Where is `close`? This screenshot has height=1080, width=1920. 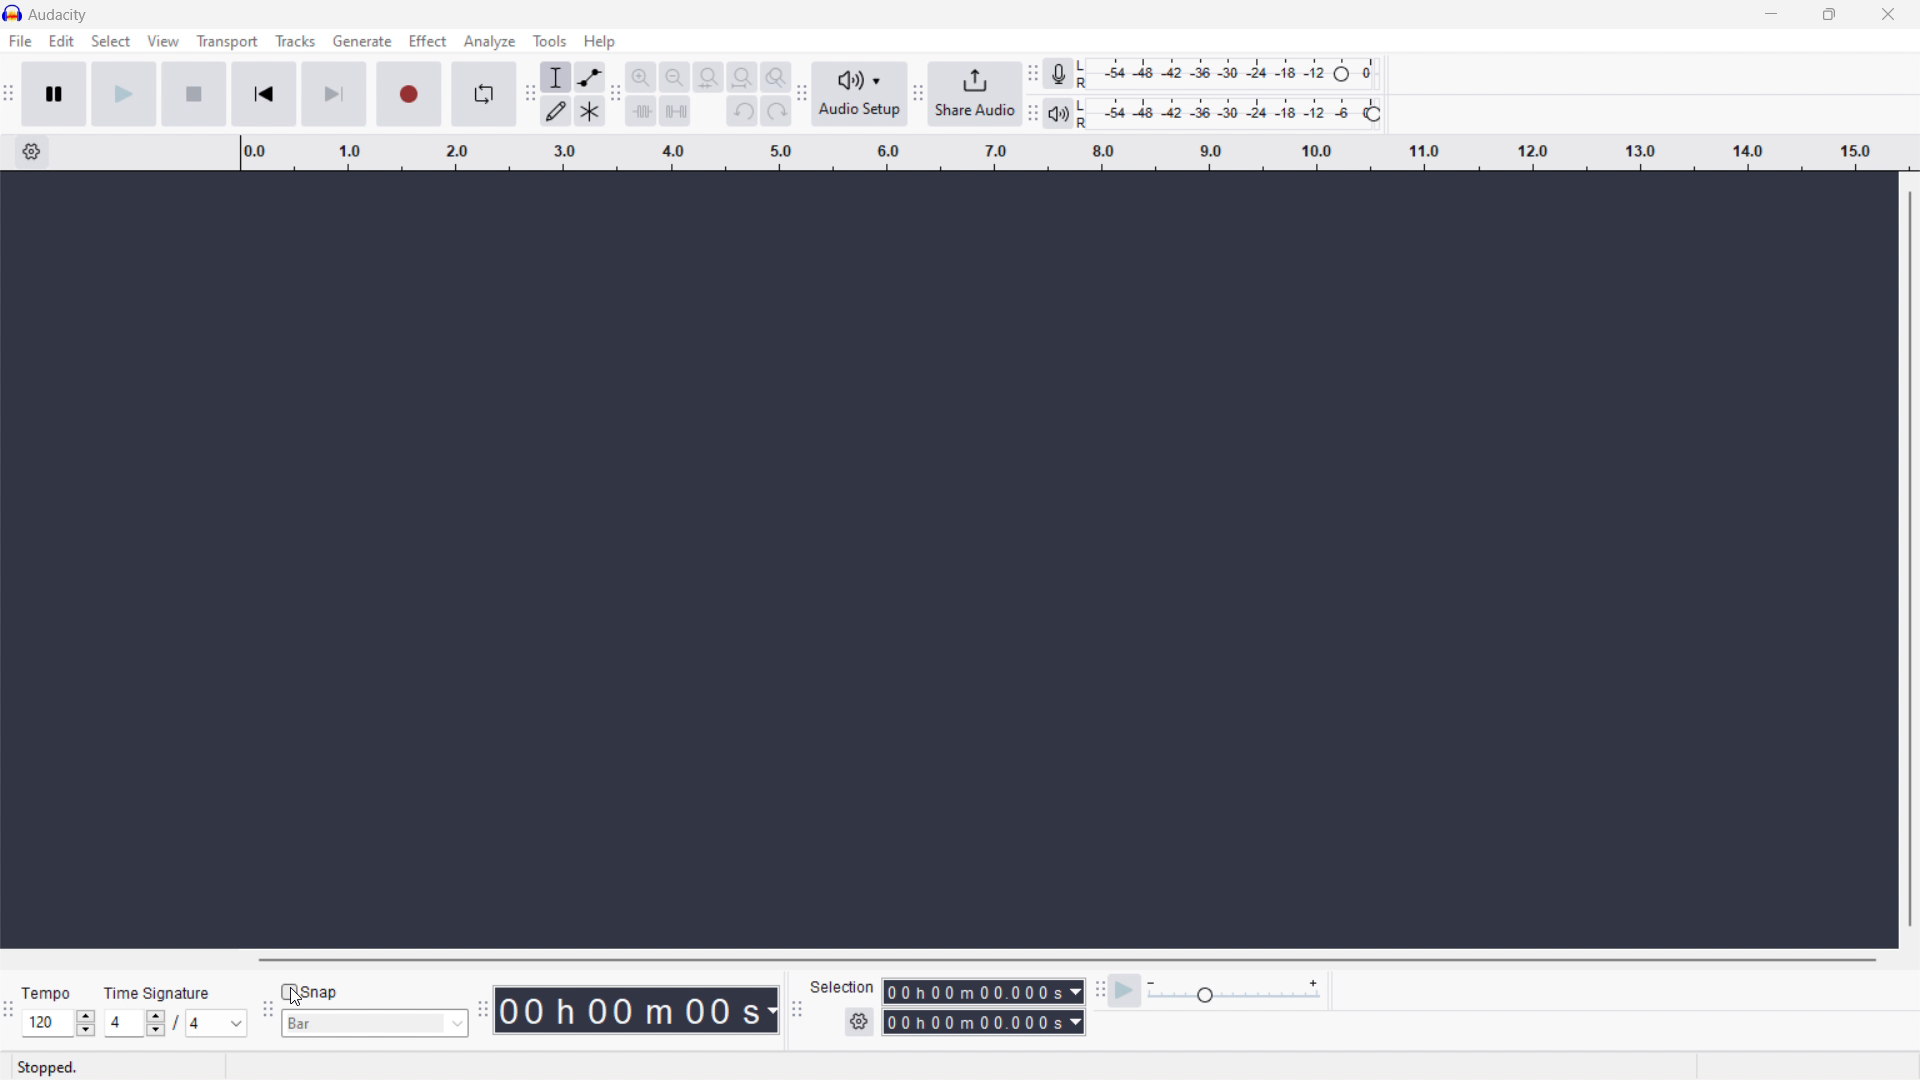
close is located at coordinates (1886, 14).